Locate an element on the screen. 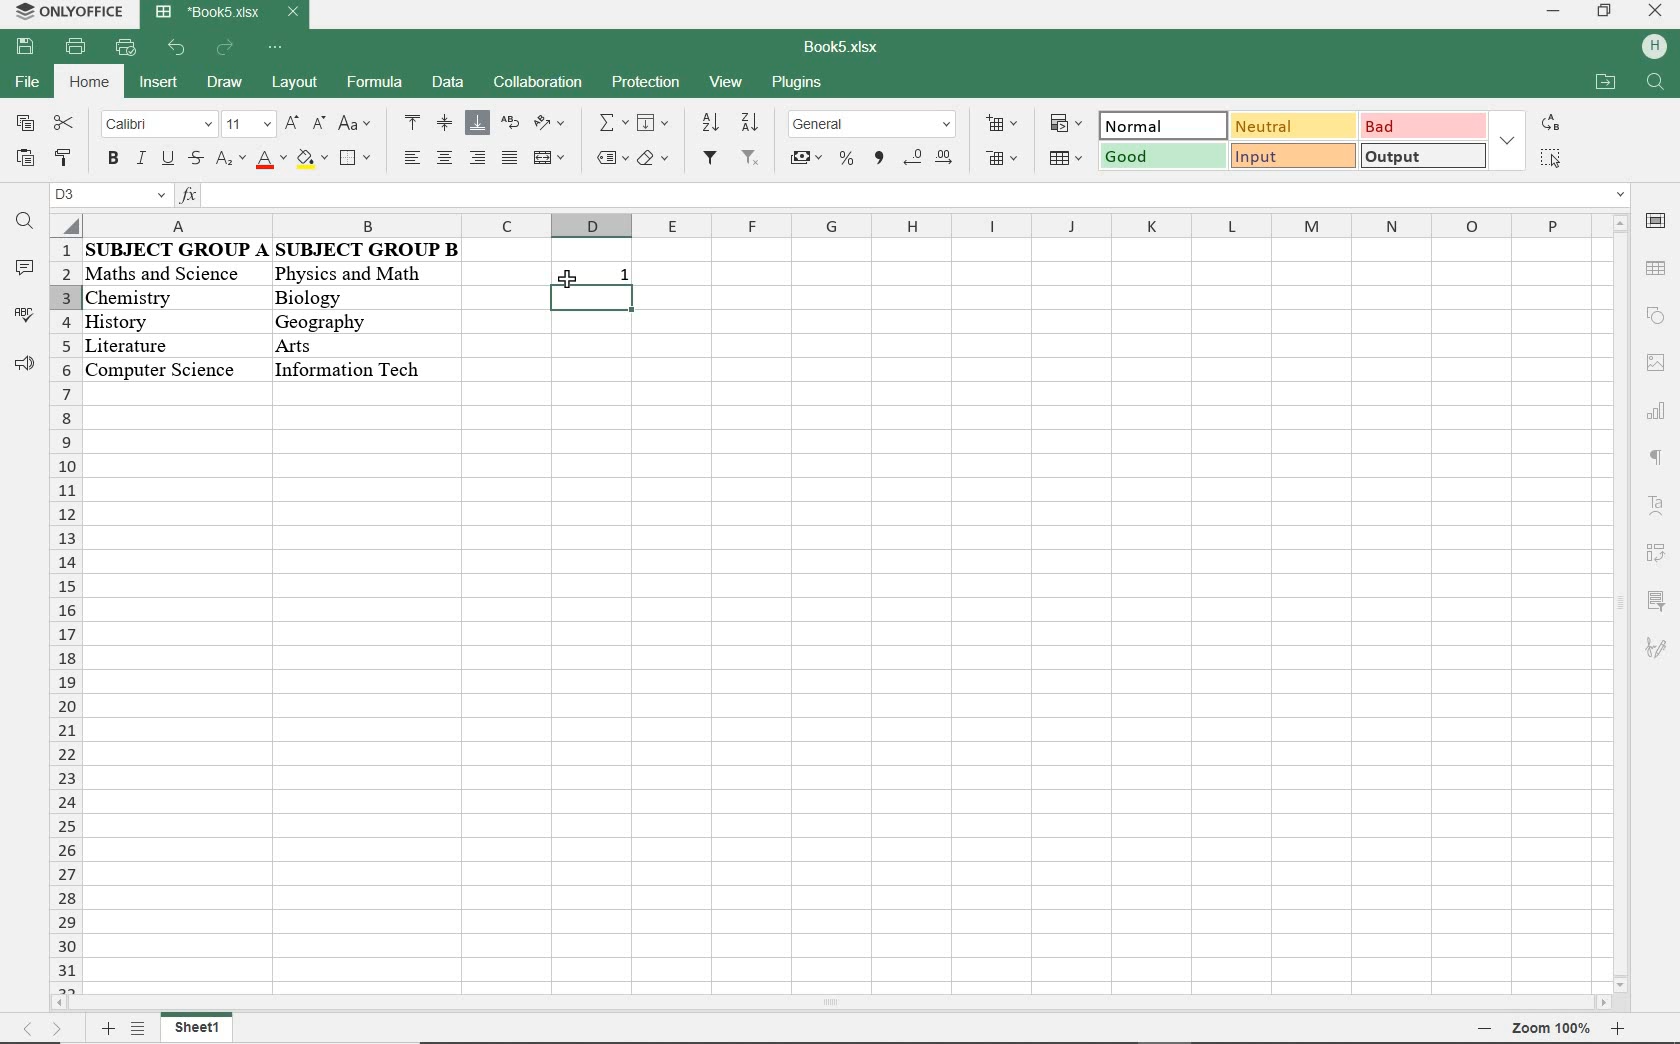  merge & center is located at coordinates (549, 160).